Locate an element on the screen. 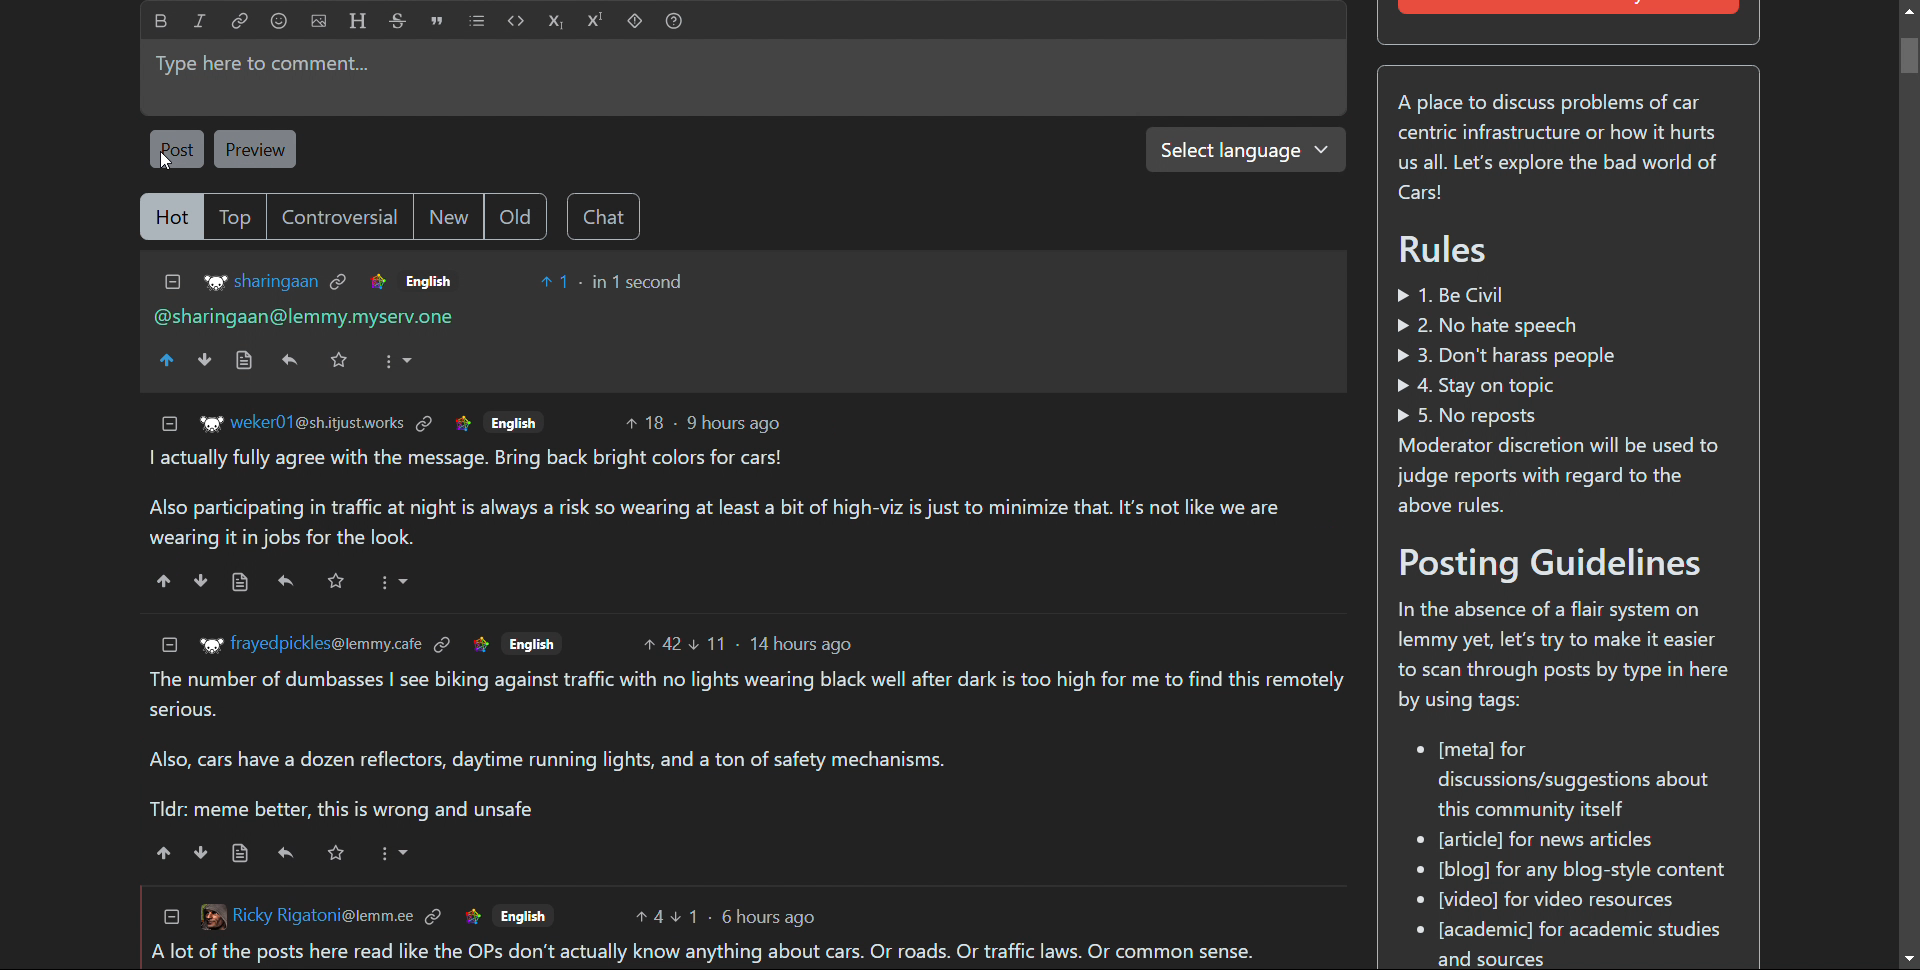 This screenshot has width=1920, height=970. subscript is located at coordinates (556, 21).